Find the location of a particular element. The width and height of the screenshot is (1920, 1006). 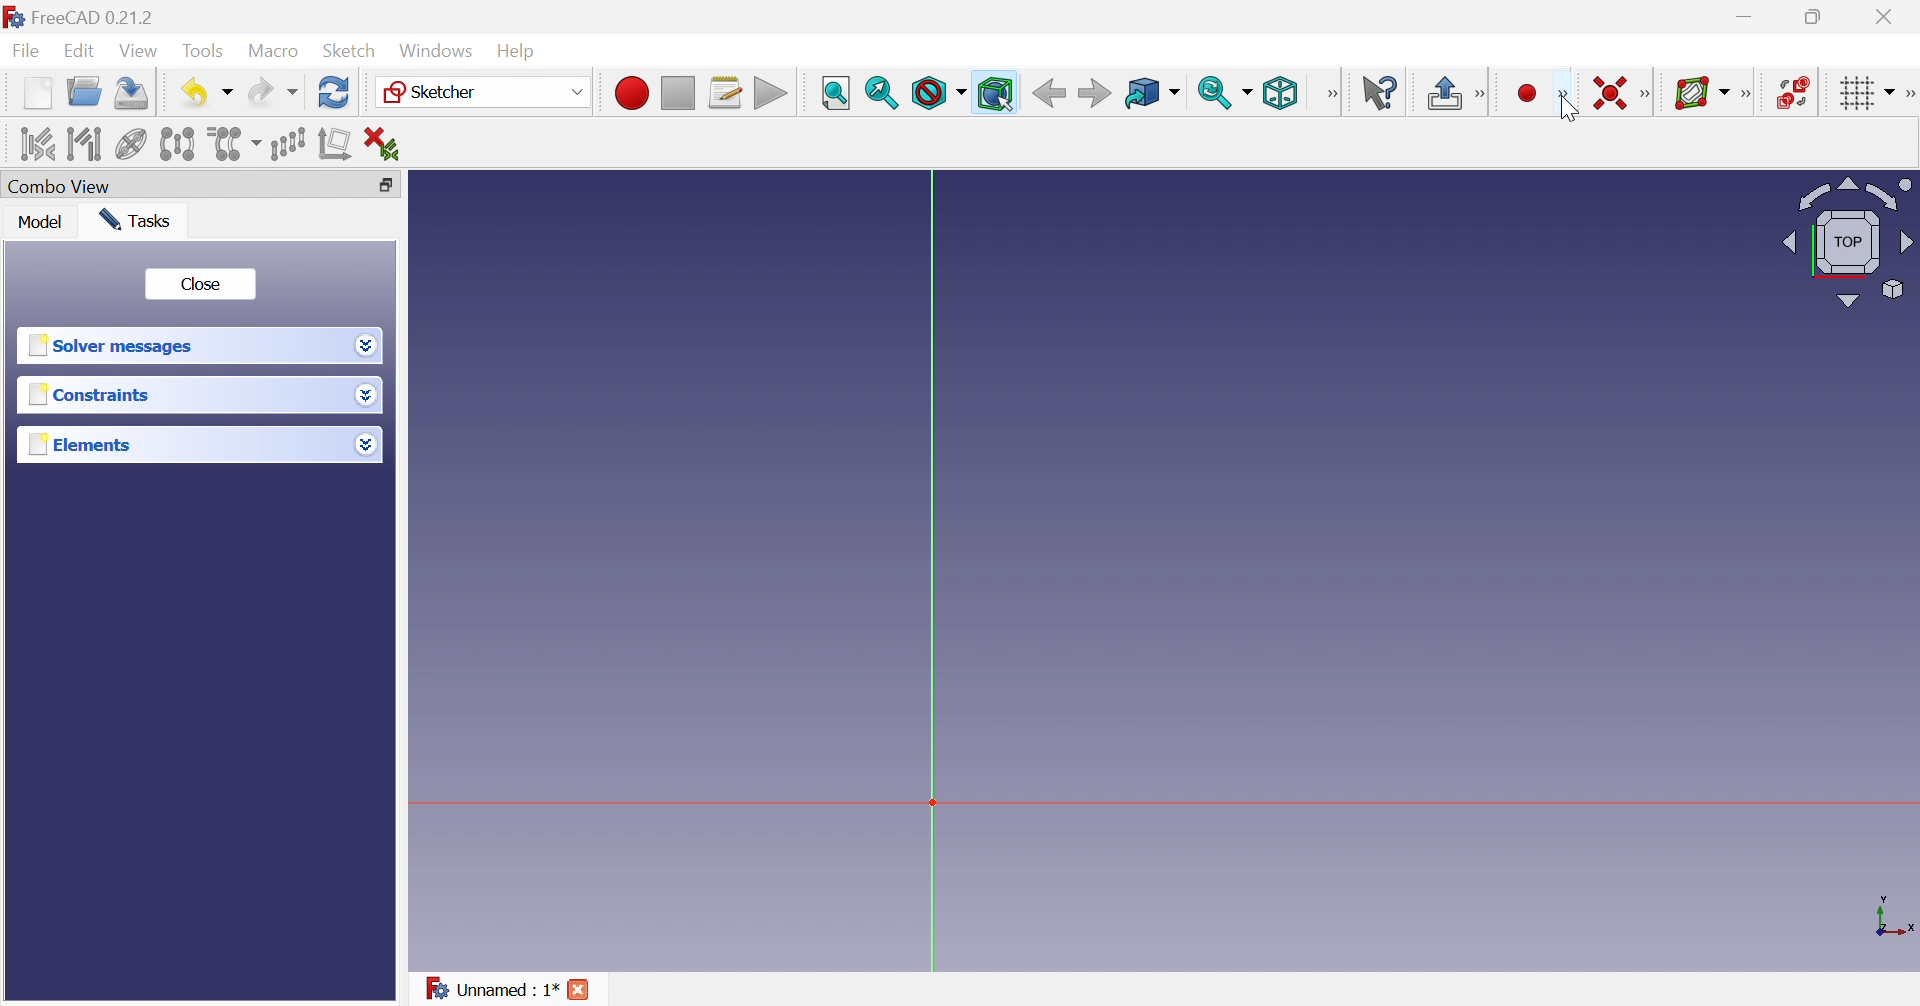

Combo view is located at coordinates (57, 187).